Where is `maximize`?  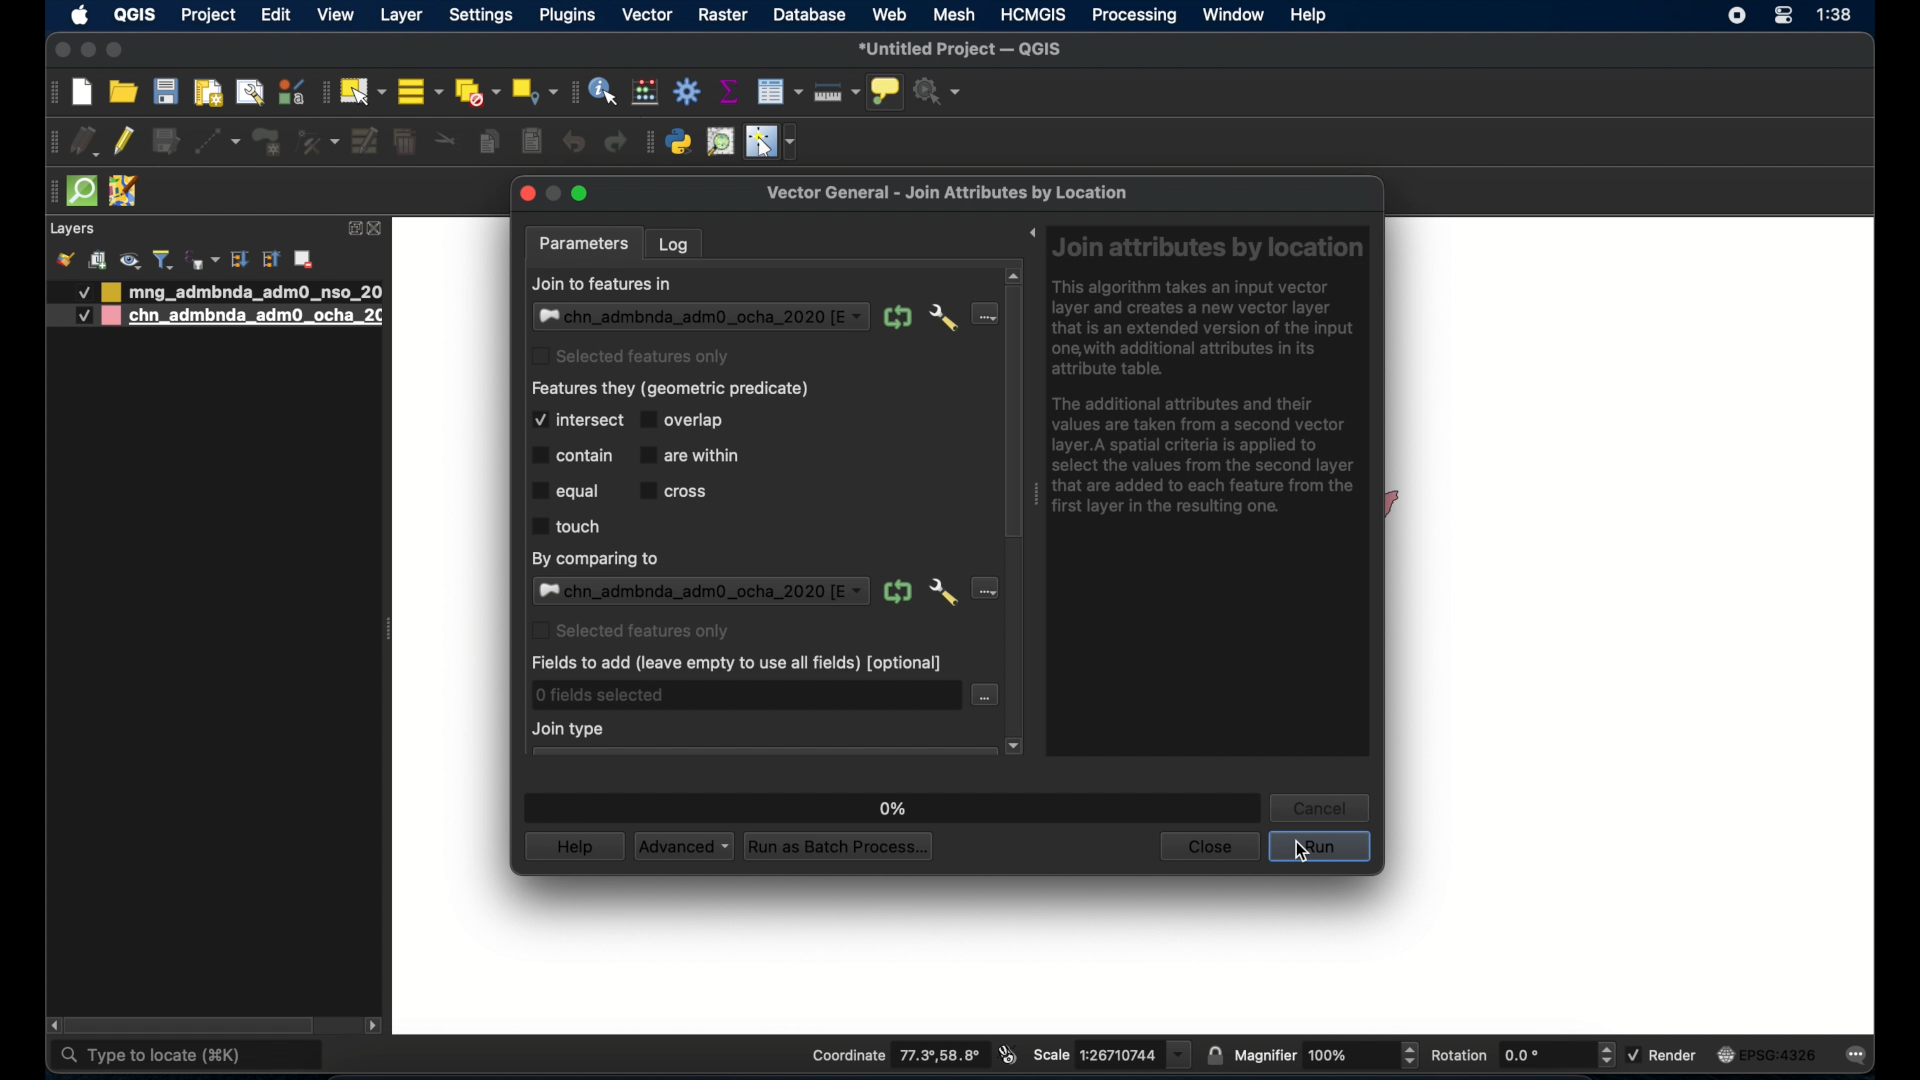 maximize is located at coordinates (583, 195).